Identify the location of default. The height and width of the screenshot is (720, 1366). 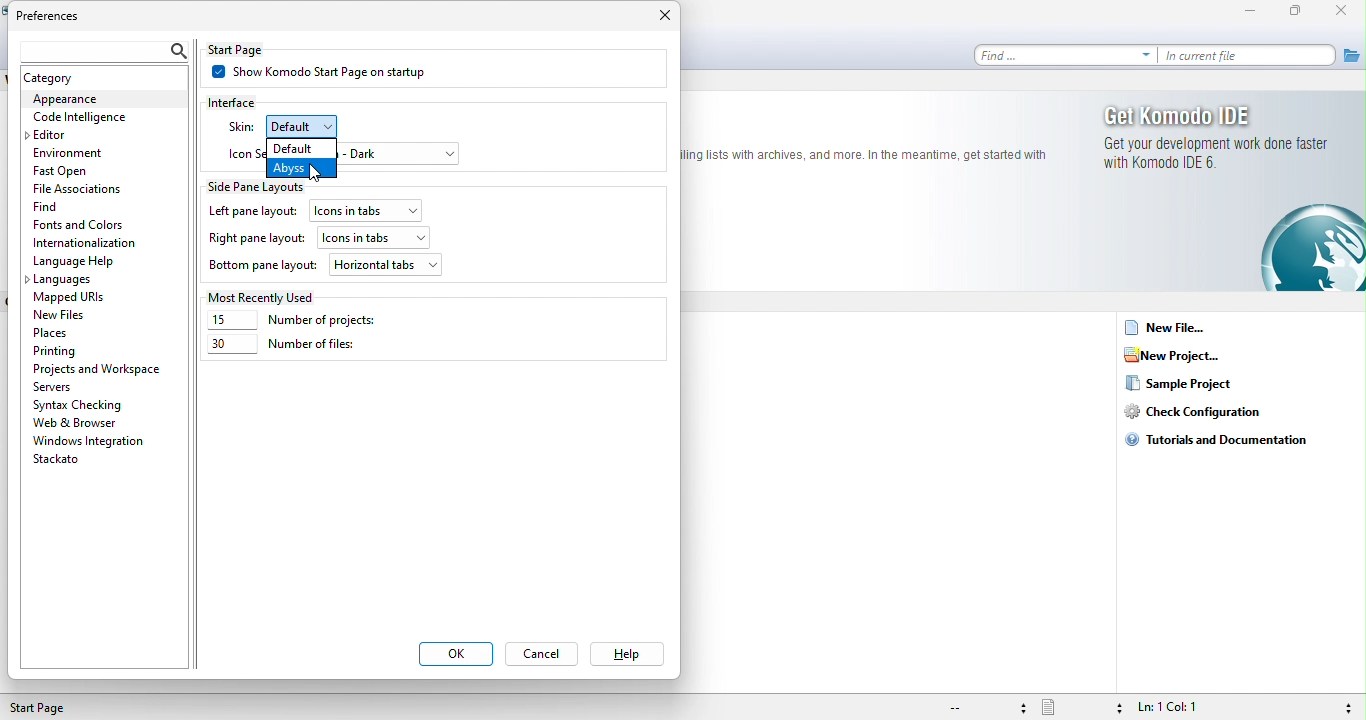
(316, 126).